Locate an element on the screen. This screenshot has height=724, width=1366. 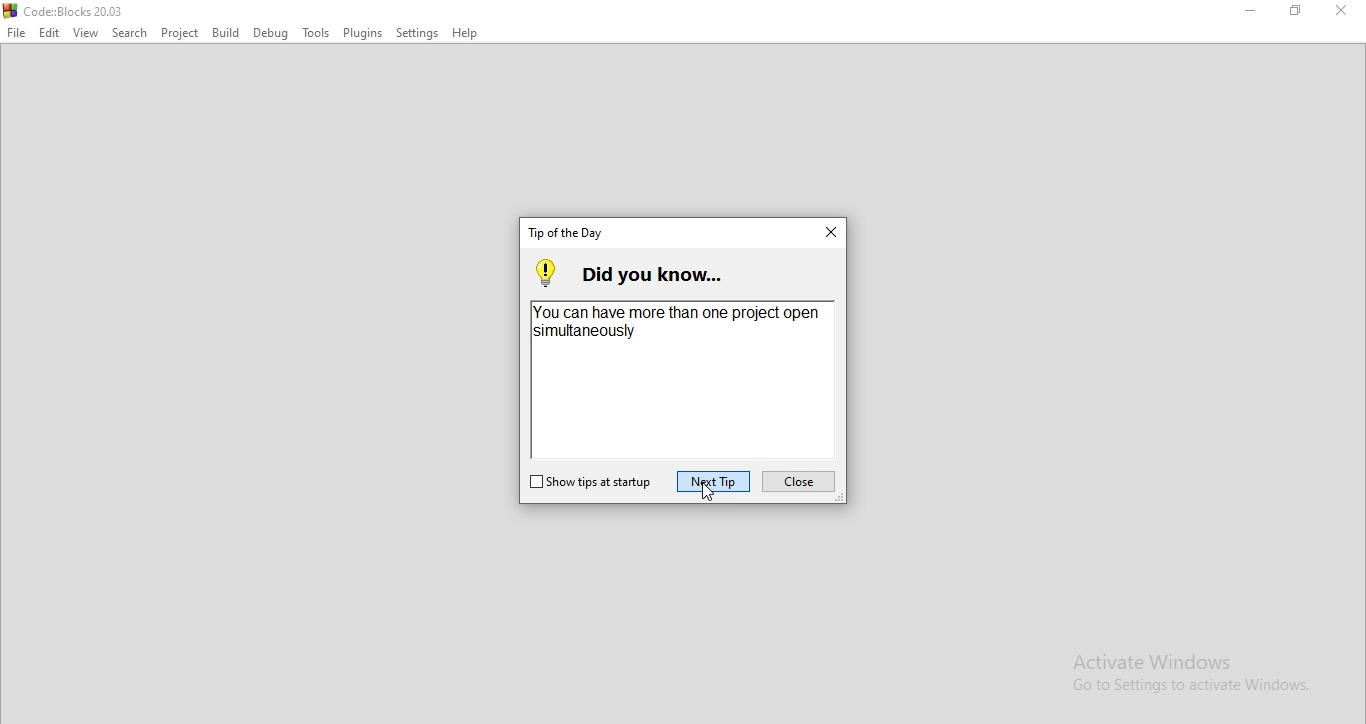
next tip is located at coordinates (713, 481).